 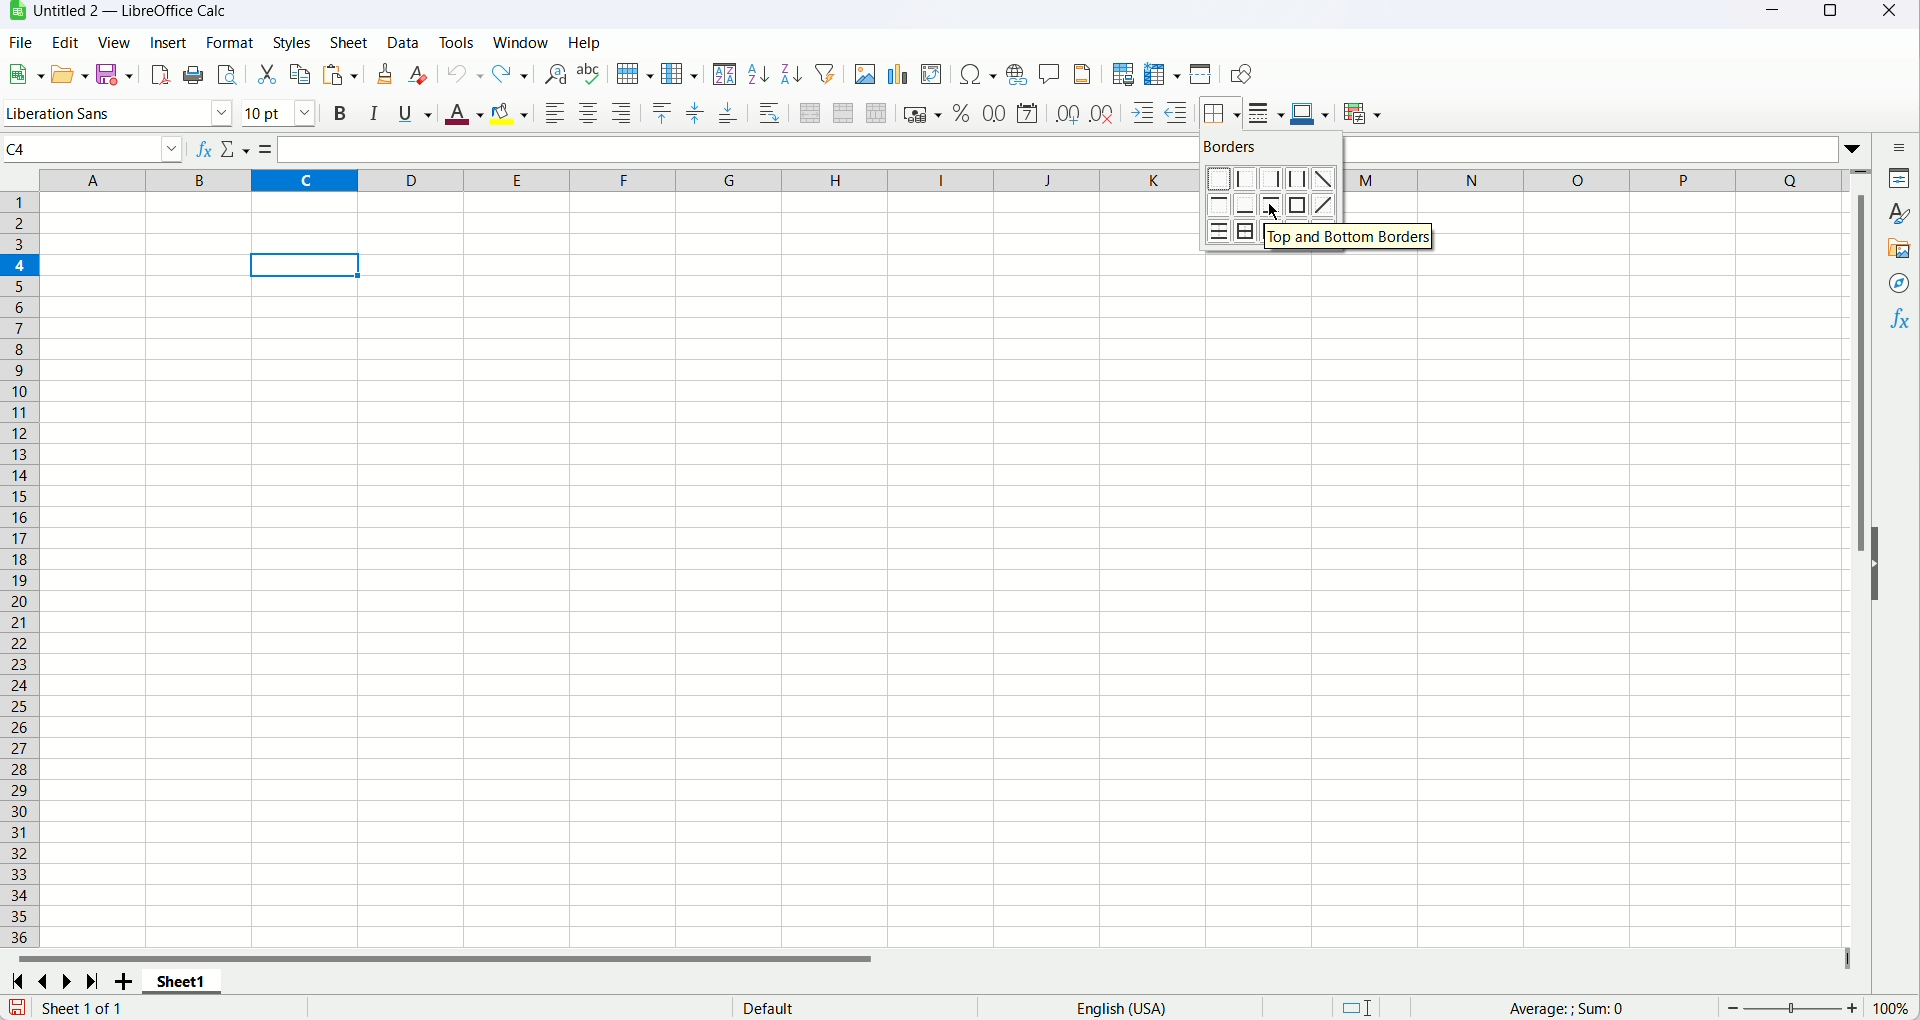 I want to click on Insert, so click(x=167, y=43).